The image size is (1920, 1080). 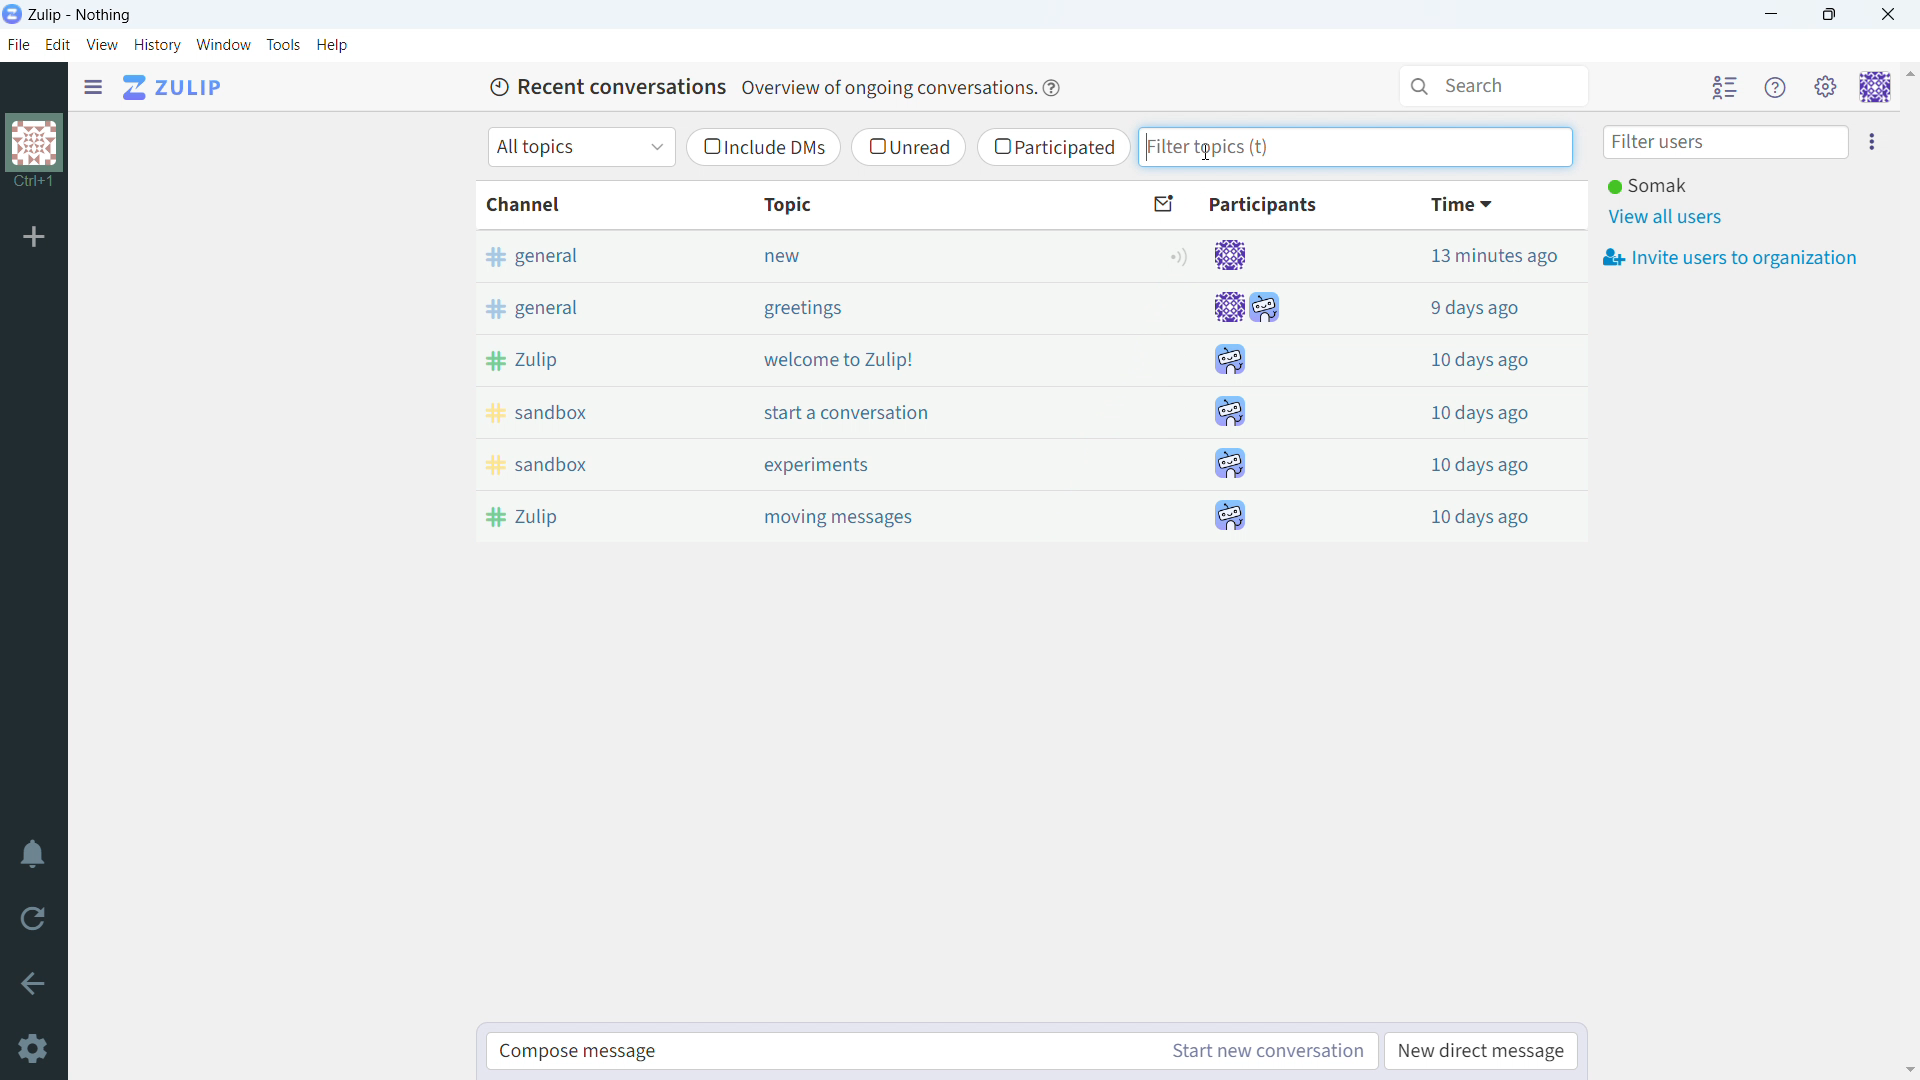 I want to click on 10 days ago, so click(x=1458, y=410).